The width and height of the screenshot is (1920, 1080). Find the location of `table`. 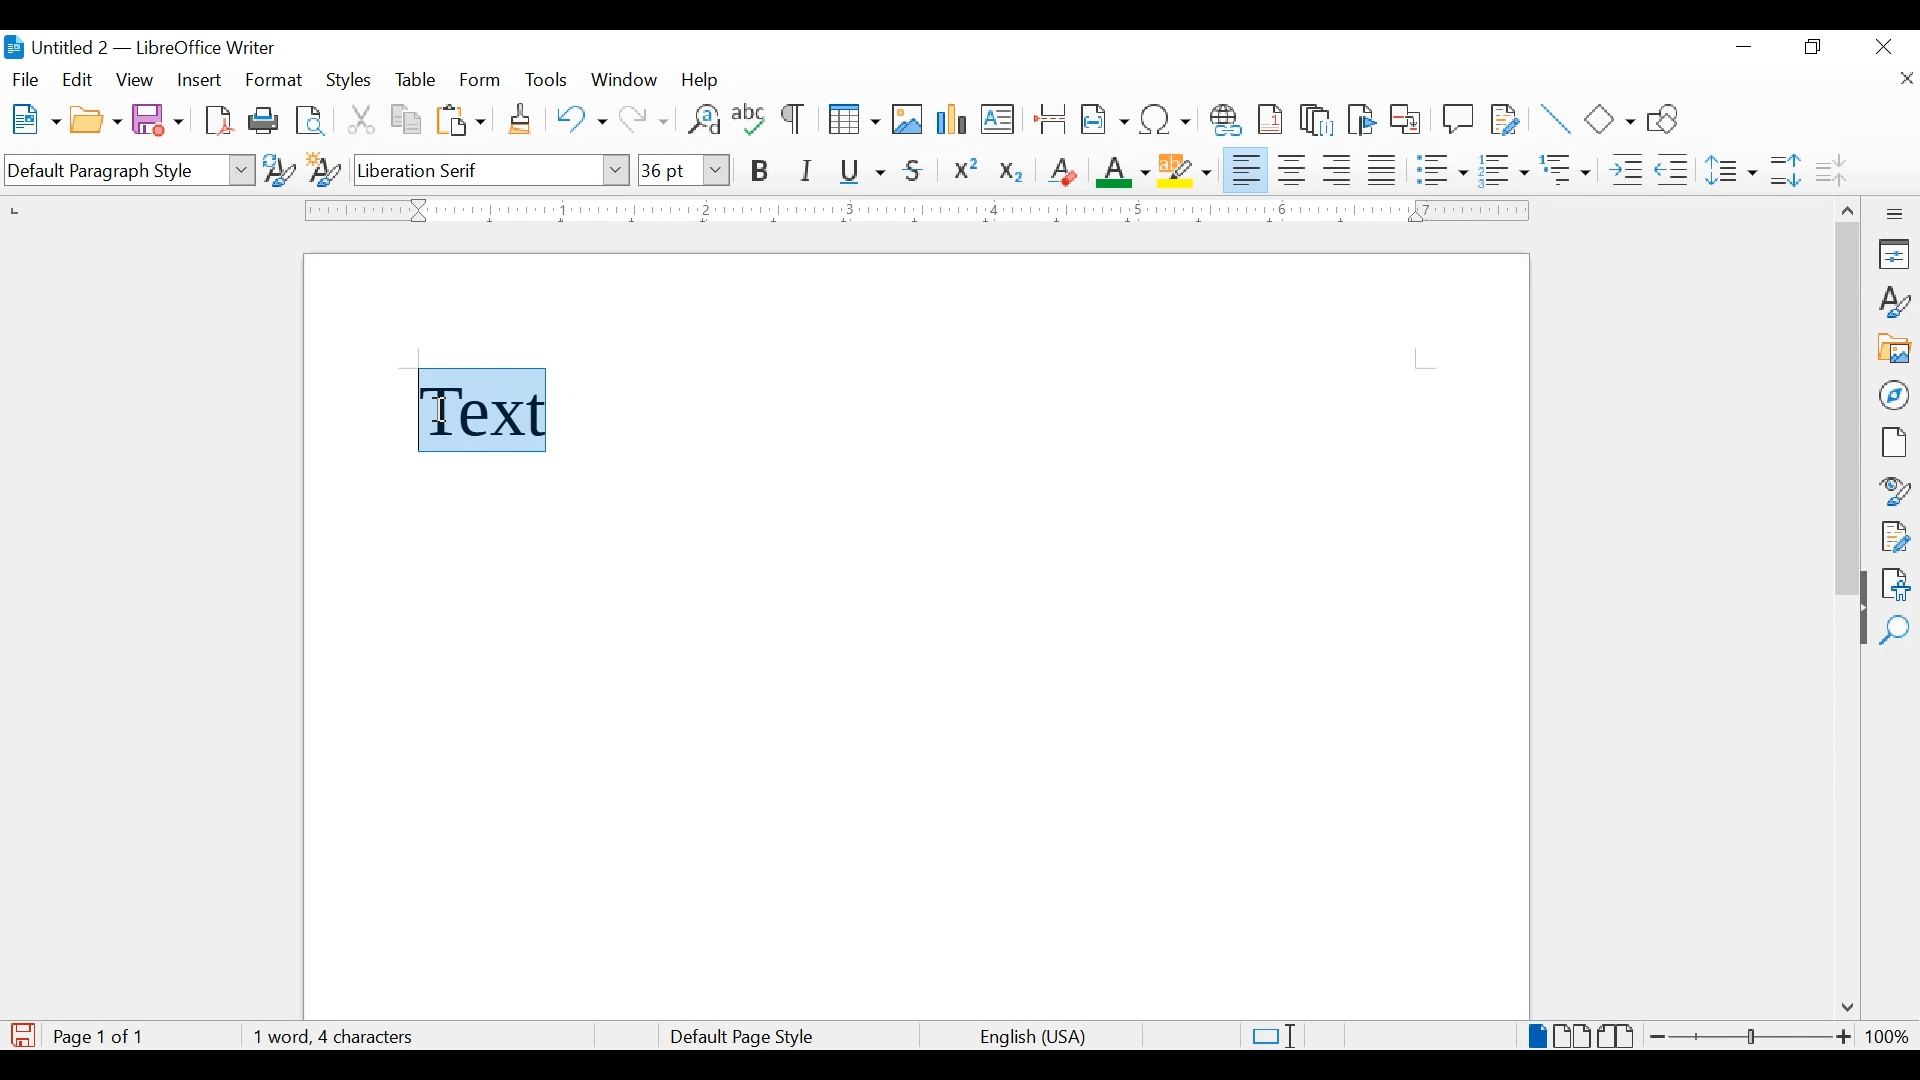

table is located at coordinates (416, 80).